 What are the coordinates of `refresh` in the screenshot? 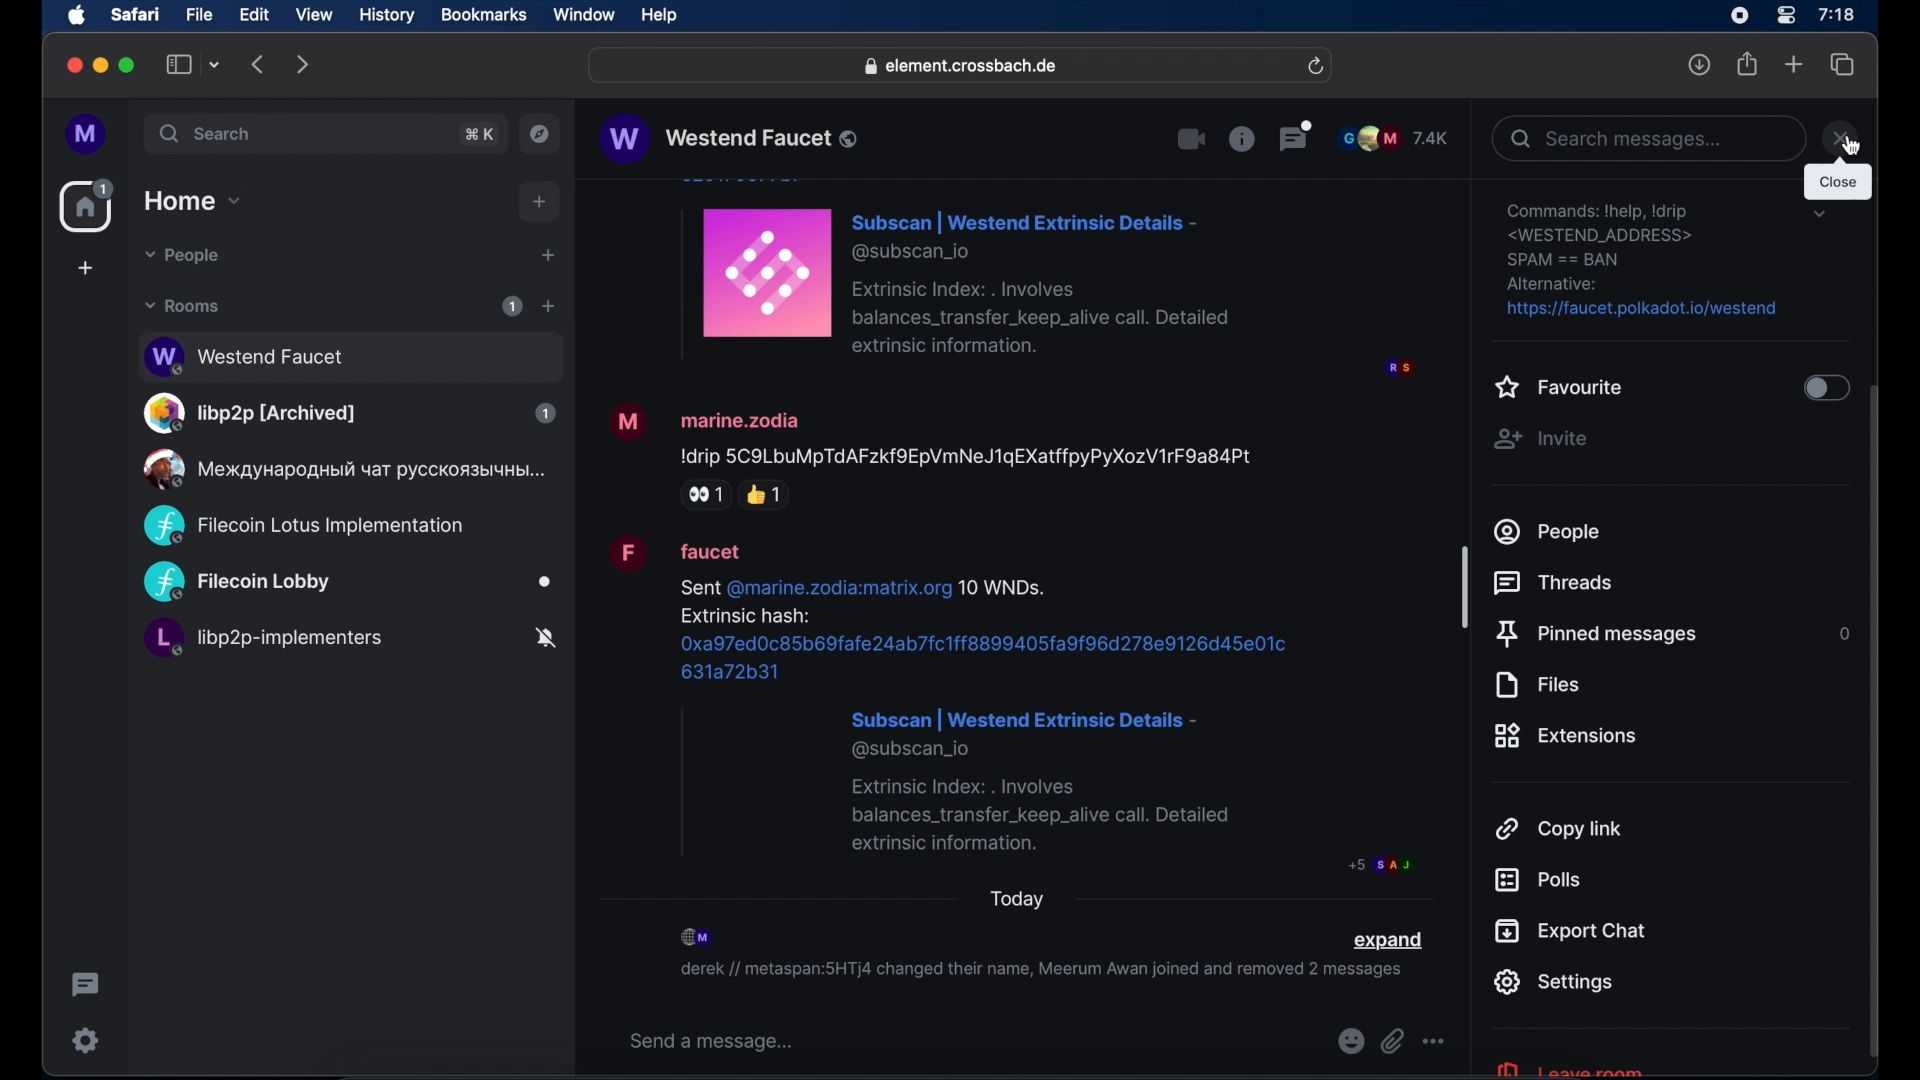 It's located at (1315, 67).